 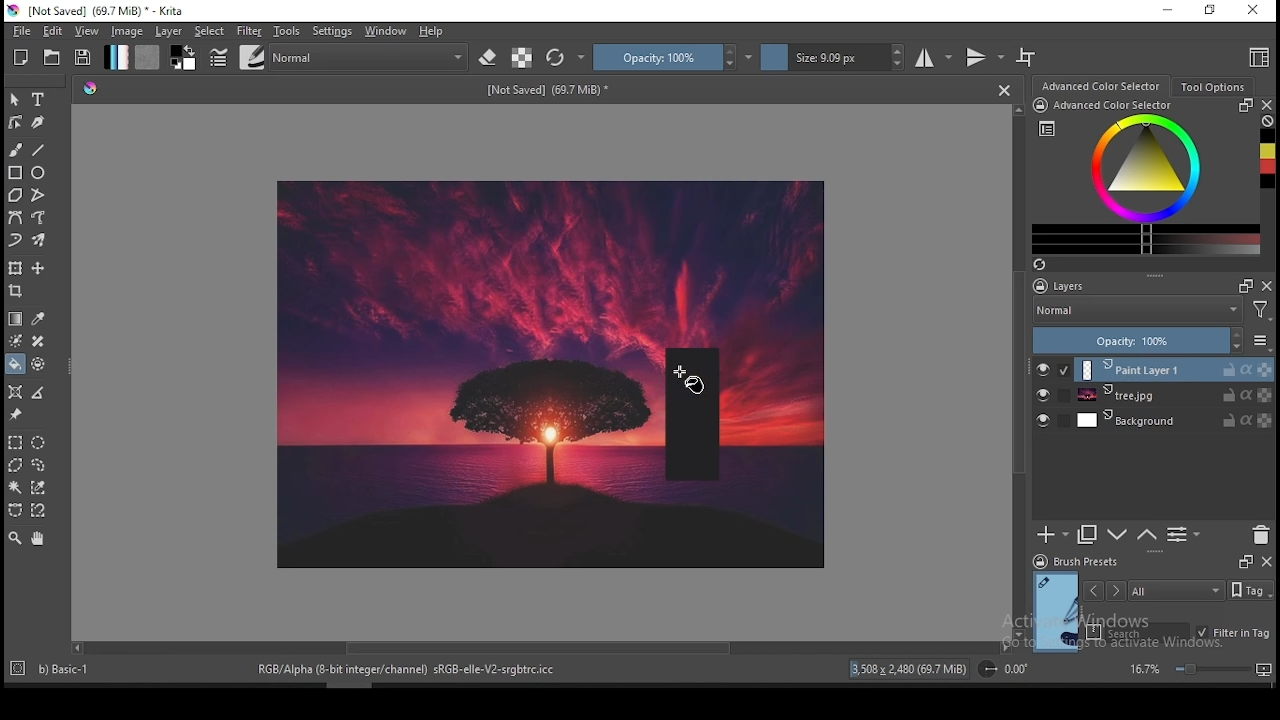 What do you see at coordinates (41, 149) in the screenshot?
I see `line tool` at bounding box center [41, 149].